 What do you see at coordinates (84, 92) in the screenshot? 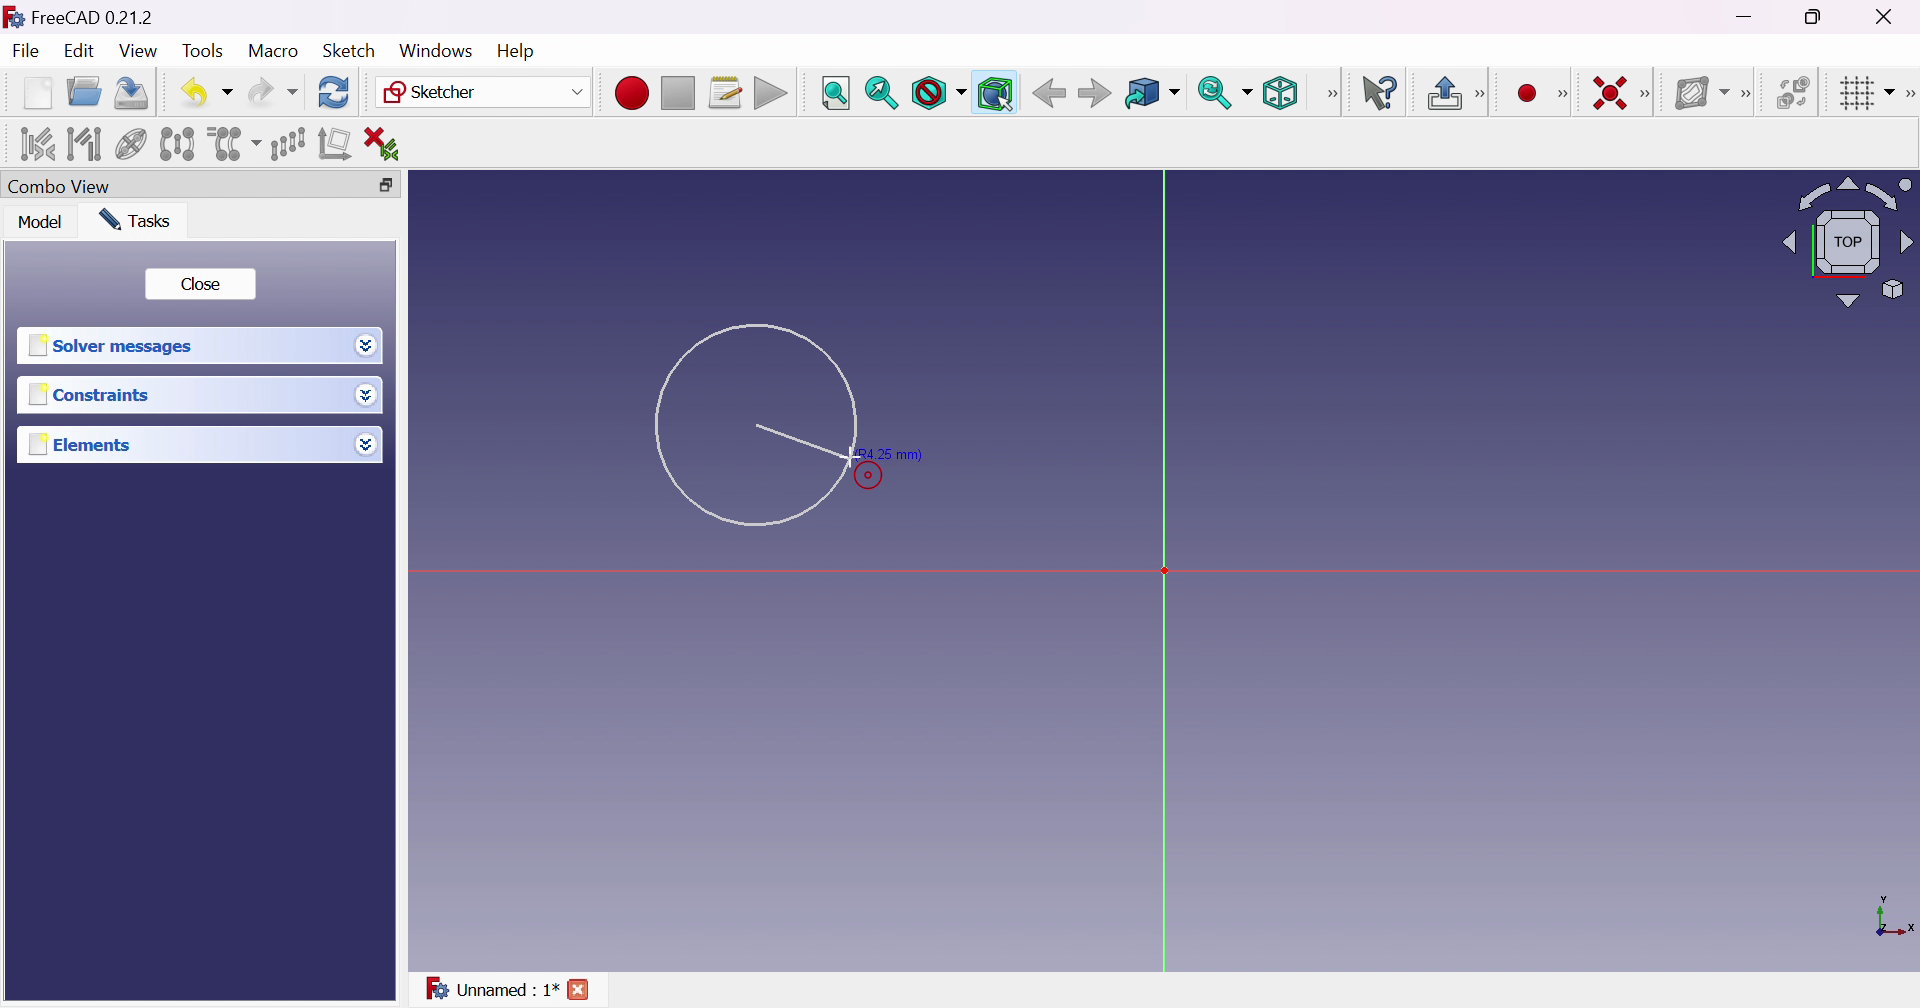
I see `Open` at bounding box center [84, 92].